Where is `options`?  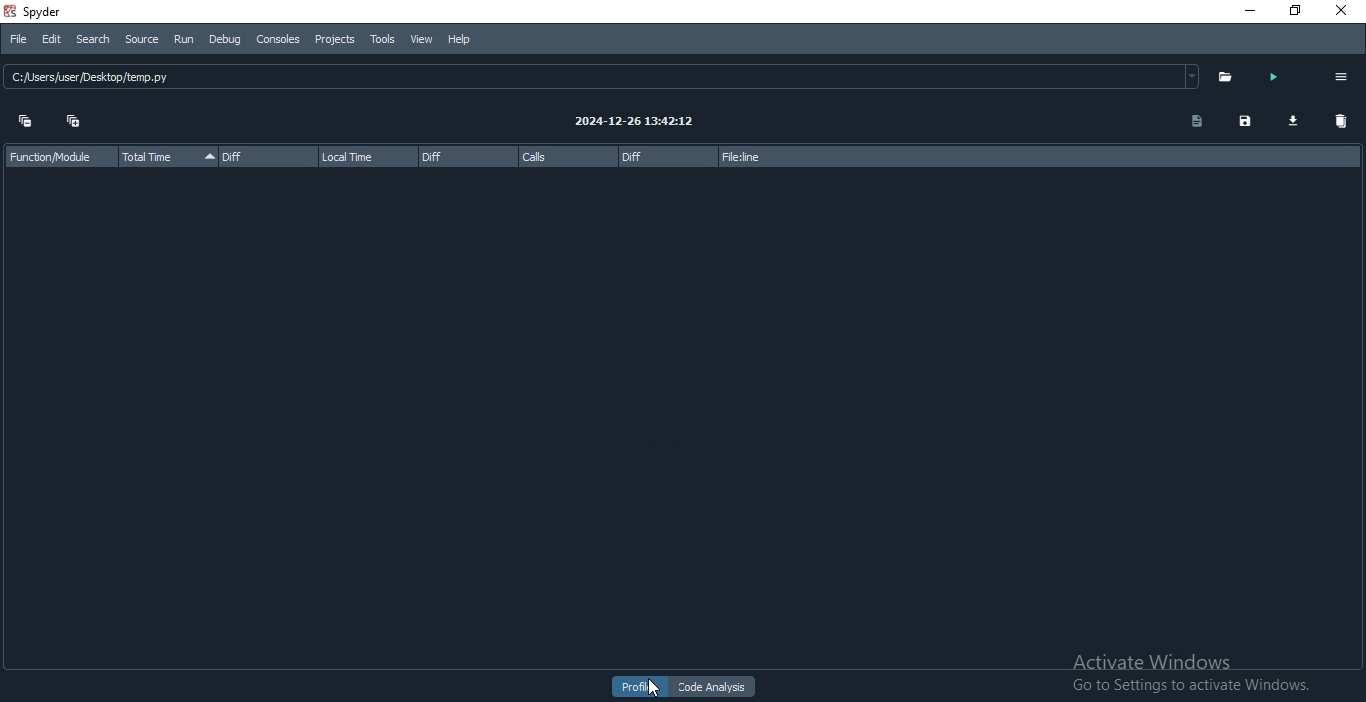
options is located at coordinates (1340, 75).